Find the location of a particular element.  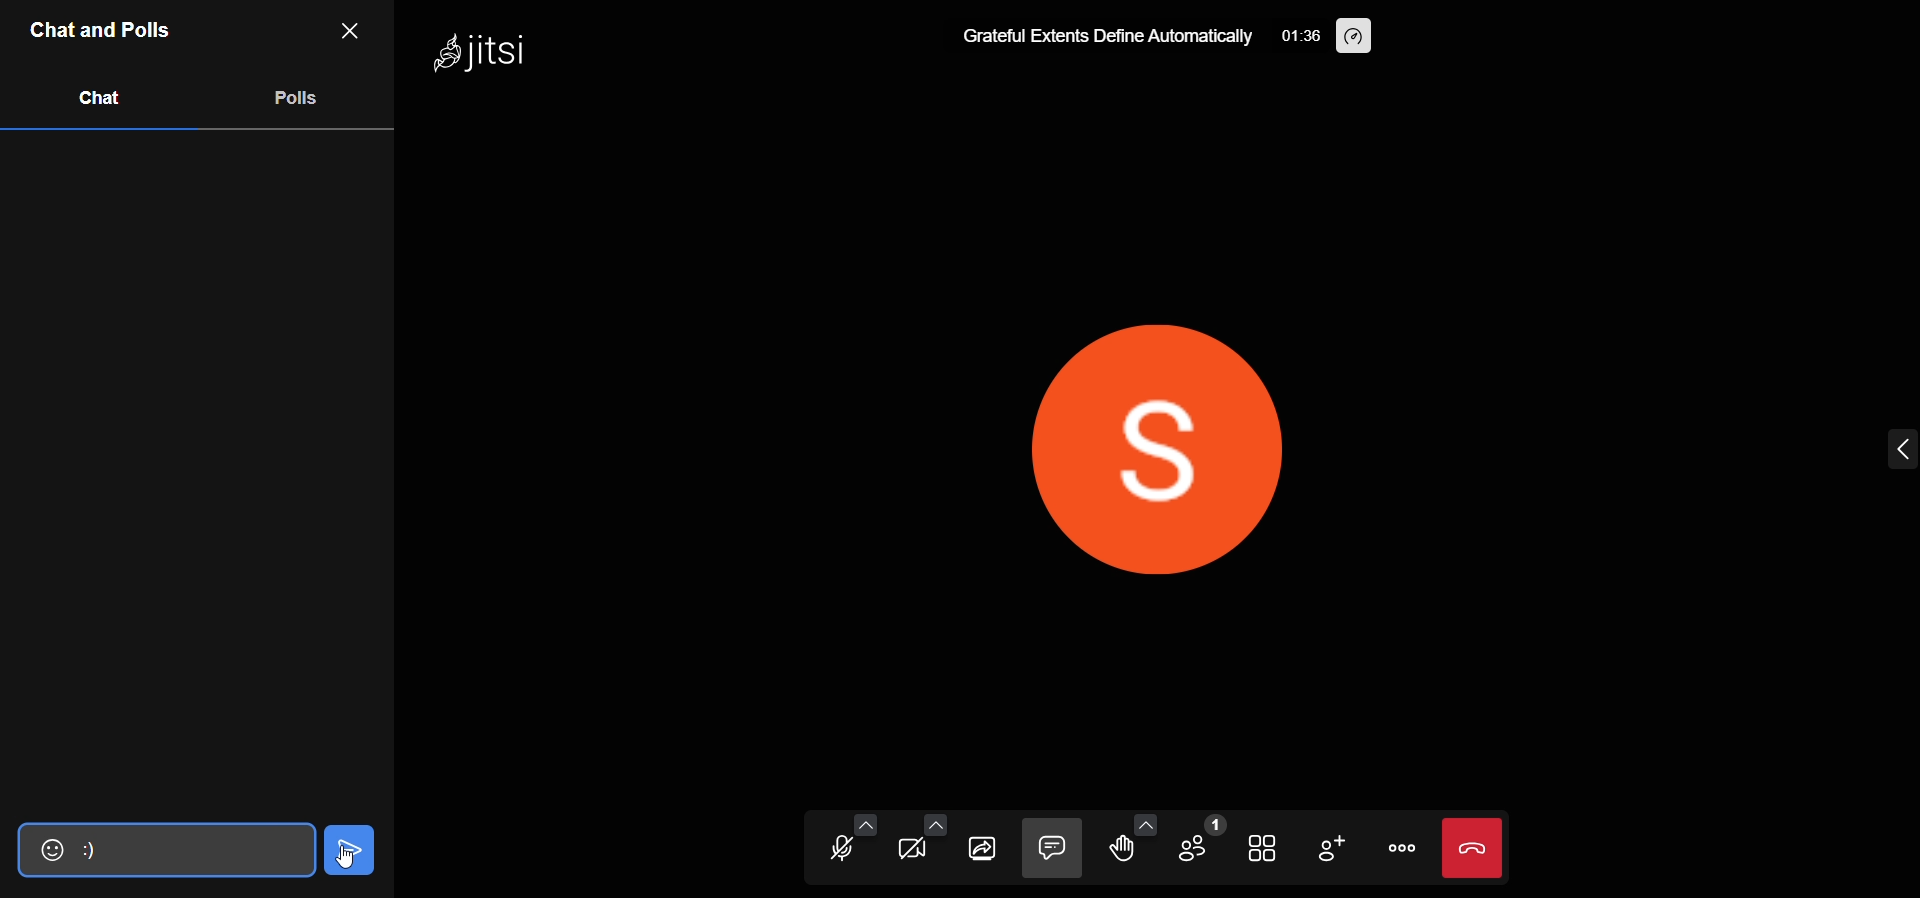

screen share is located at coordinates (985, 847).